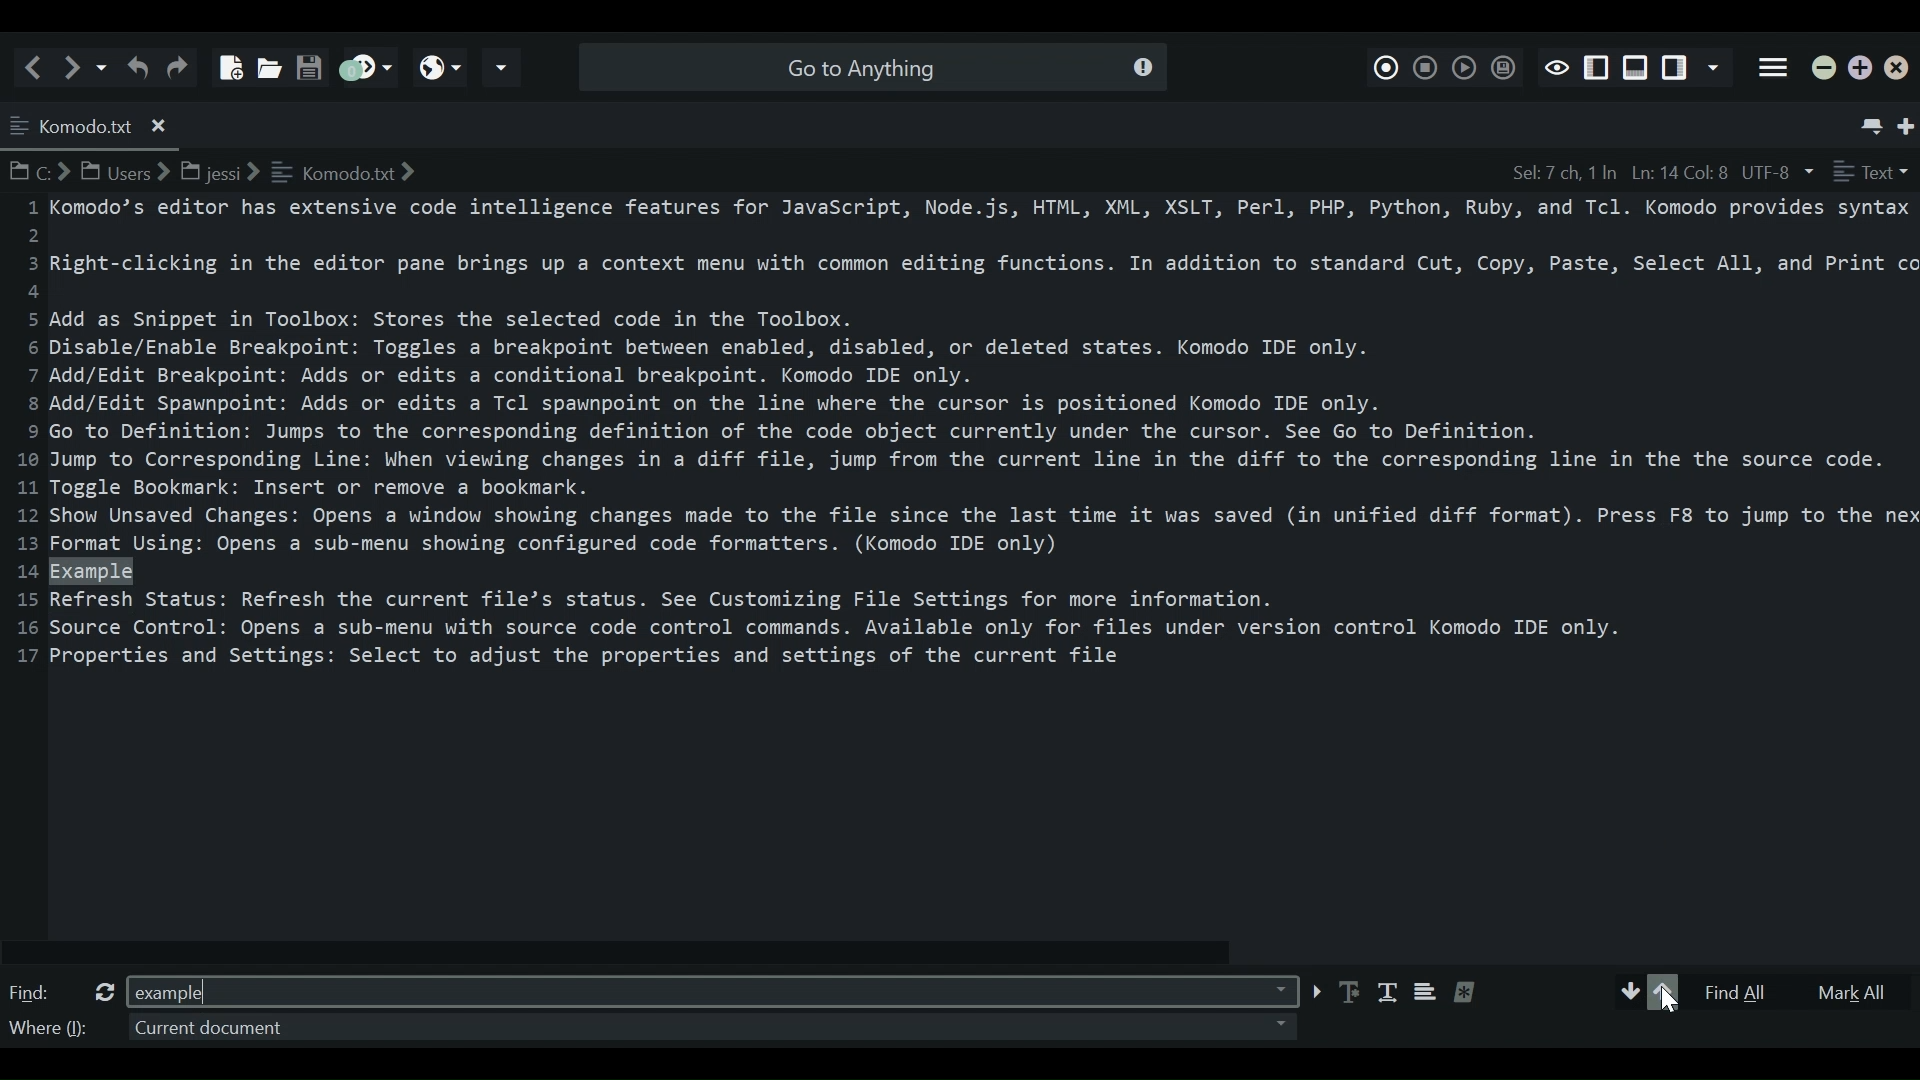 This screenshot has width=1920, height=1080. Describe the element at coordinates (1501, 67) in the screenshot. I see `Save Macro to Toolbox as Superscript` at that location.